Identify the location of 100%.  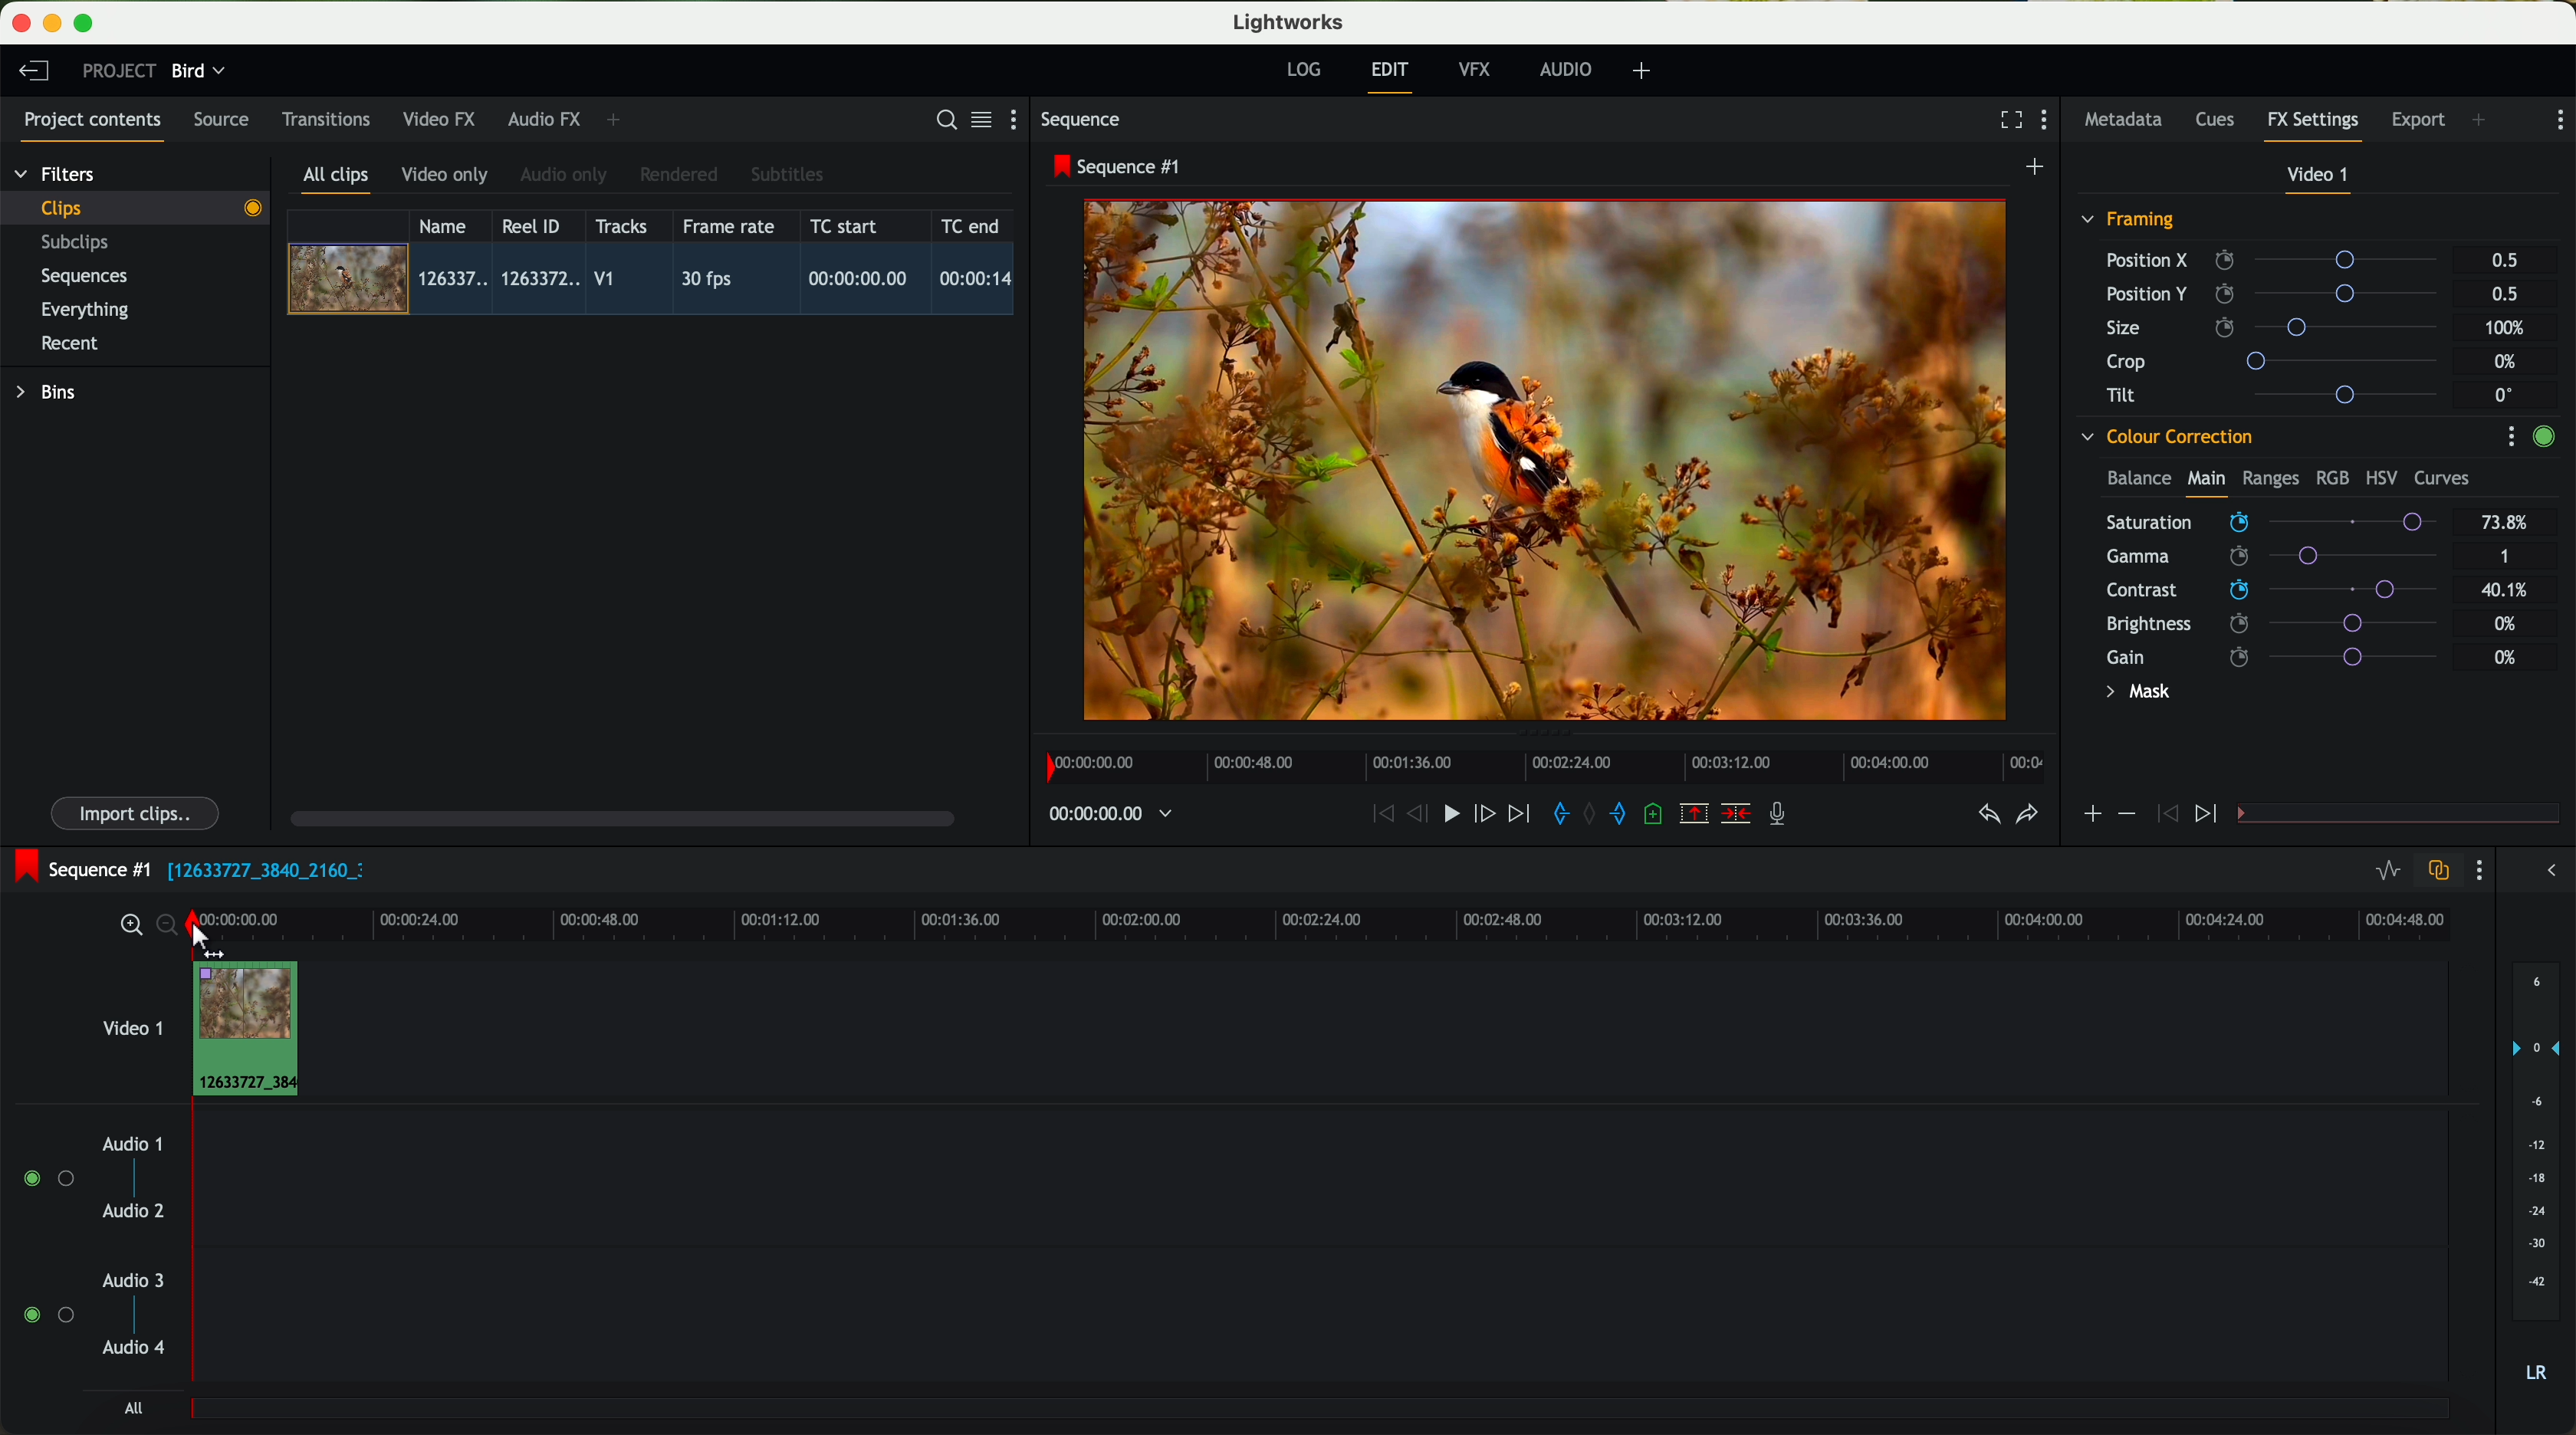
(2510, 328).